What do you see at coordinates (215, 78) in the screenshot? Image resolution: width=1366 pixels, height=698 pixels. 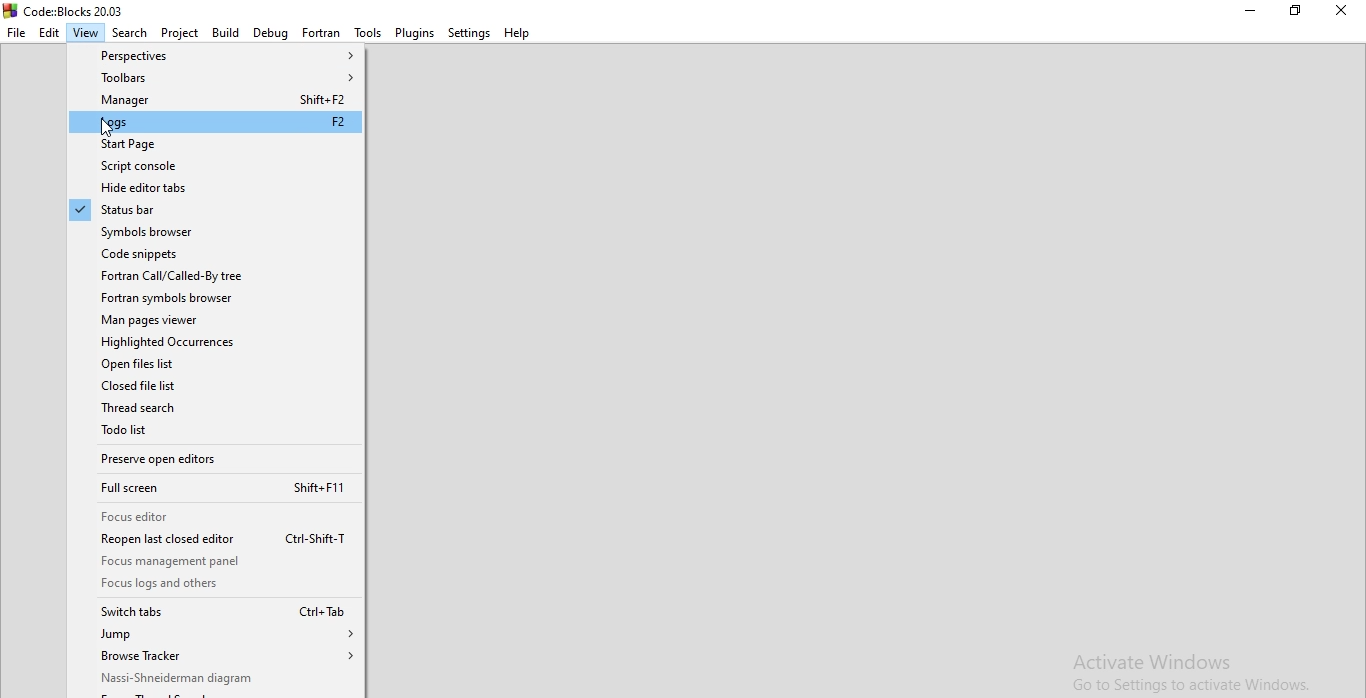 I see `Toolbars` at bounding box center [215, 78].